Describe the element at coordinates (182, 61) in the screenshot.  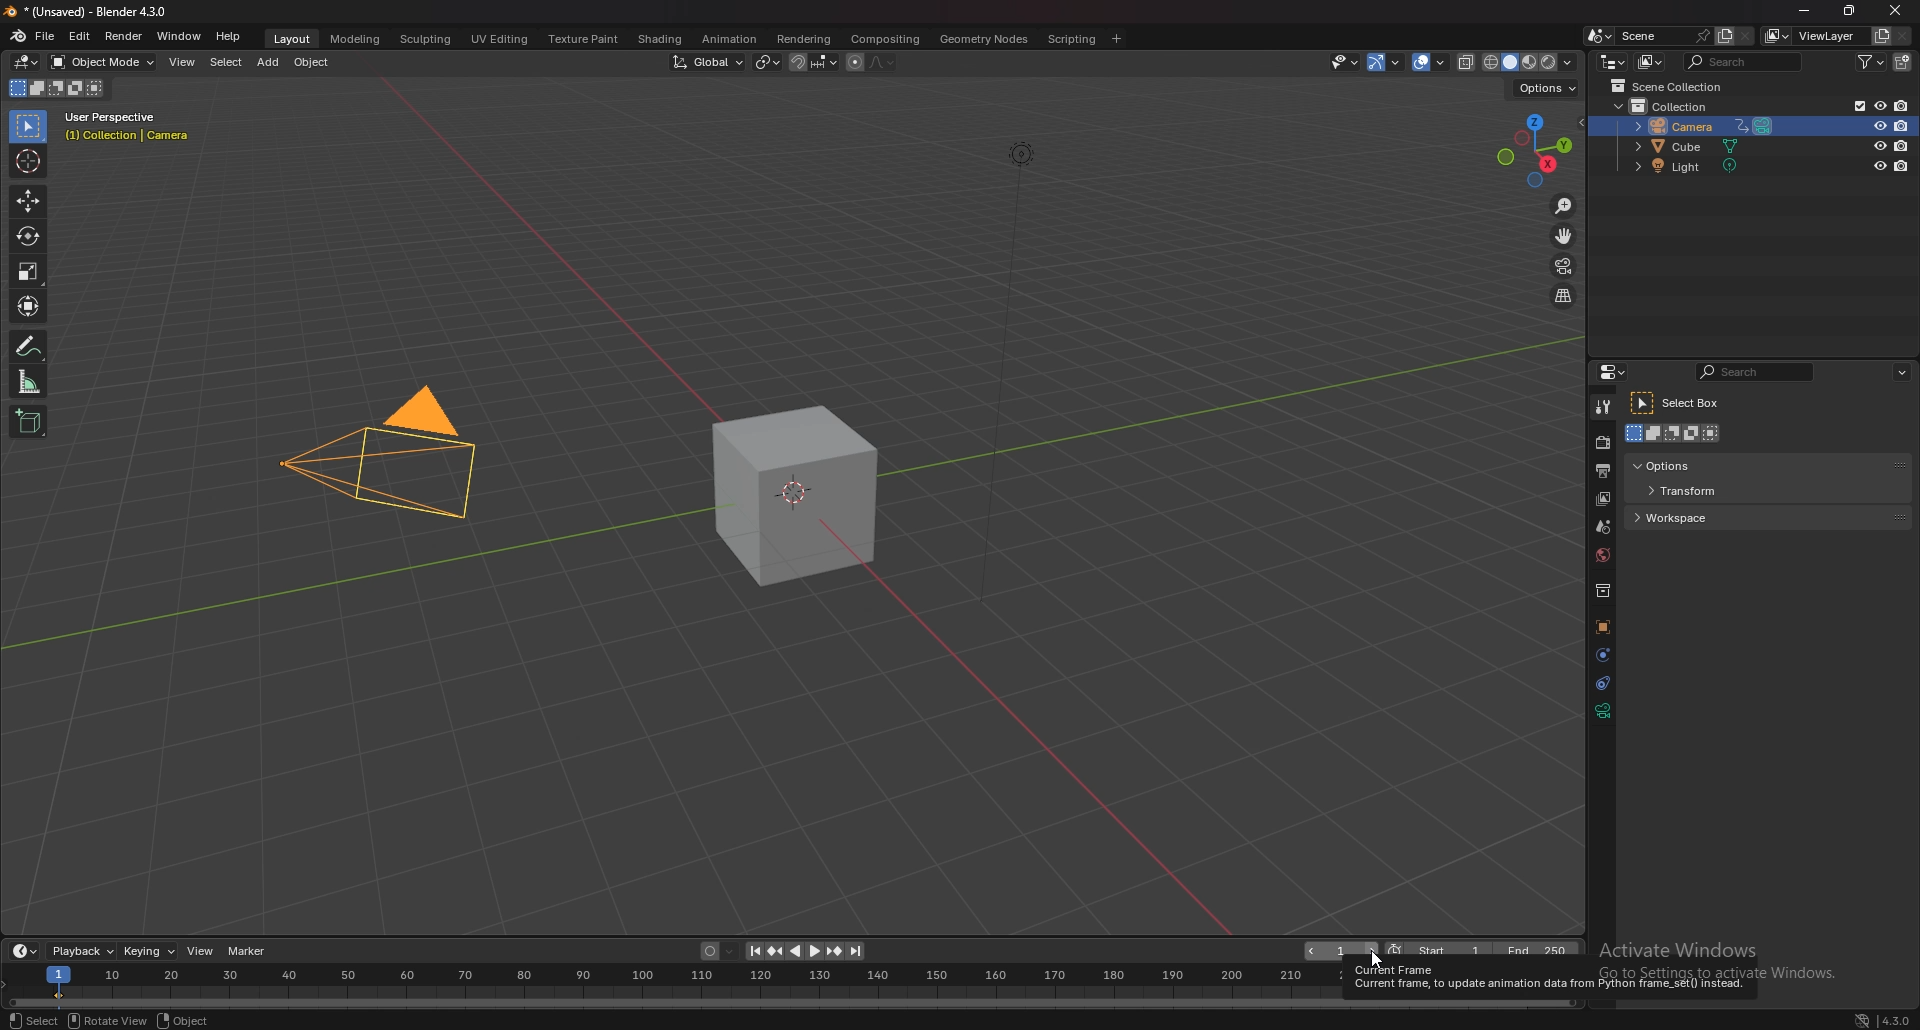
I see `view` at that location.